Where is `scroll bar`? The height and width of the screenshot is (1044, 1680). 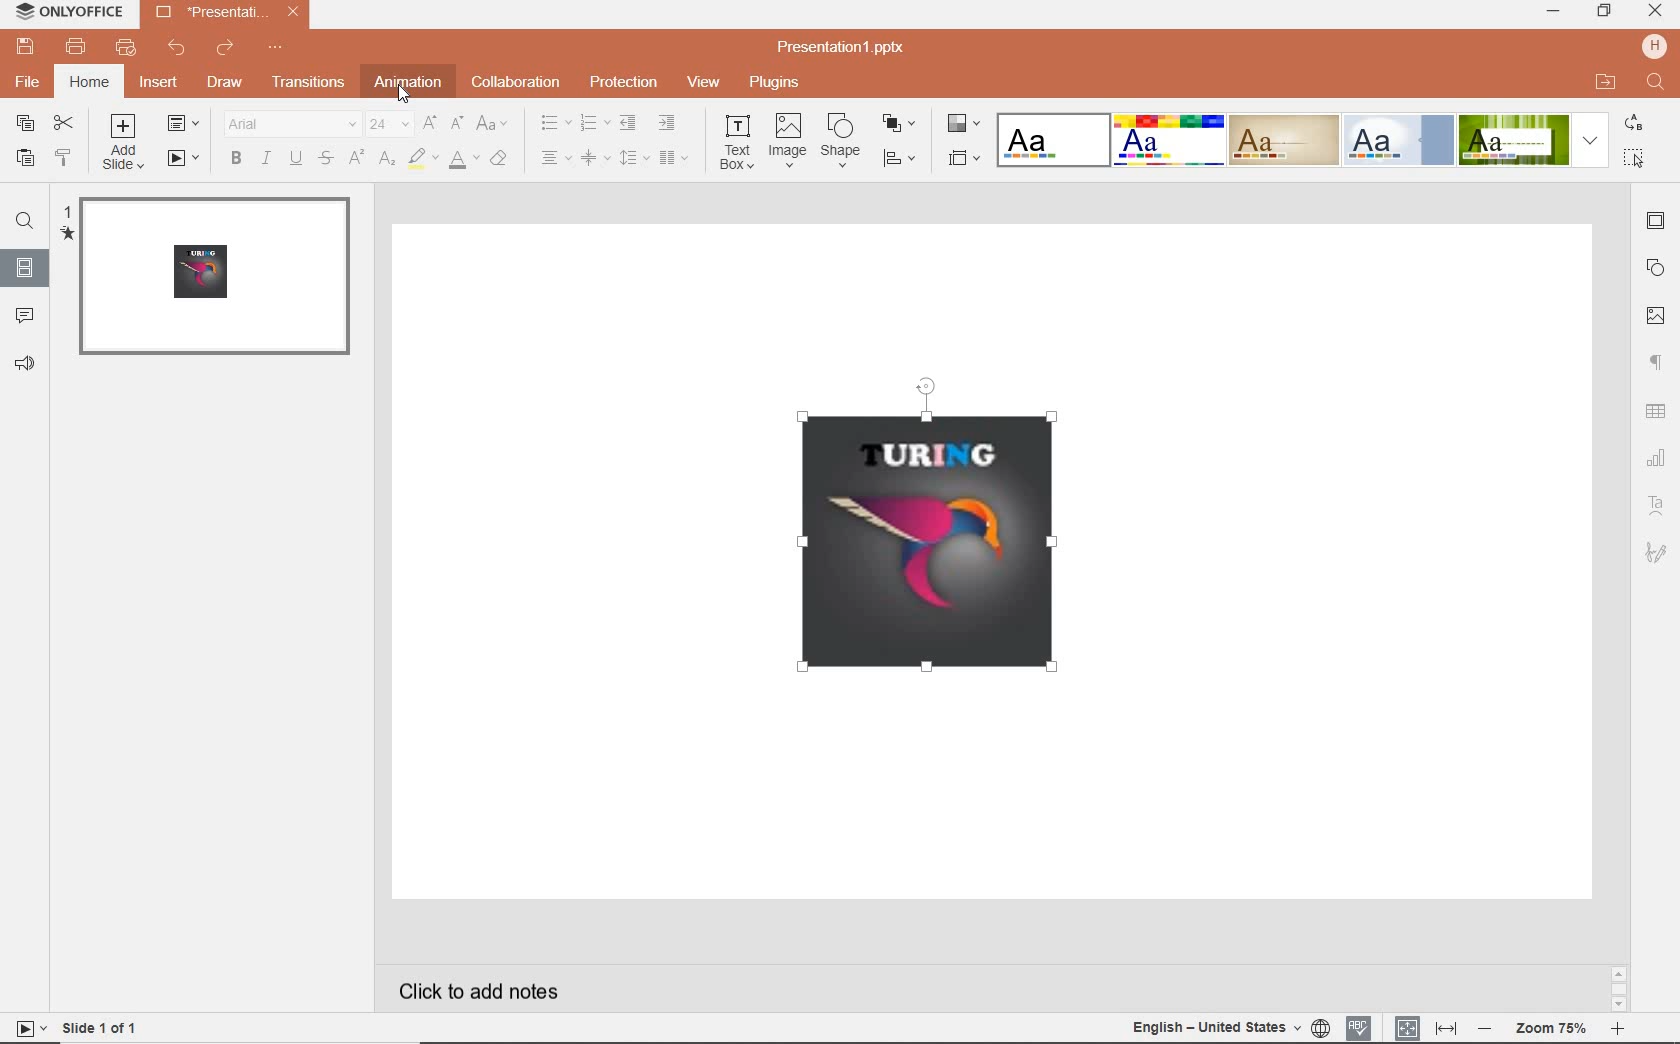
scroll bar is located at coordinates (1618, 990).